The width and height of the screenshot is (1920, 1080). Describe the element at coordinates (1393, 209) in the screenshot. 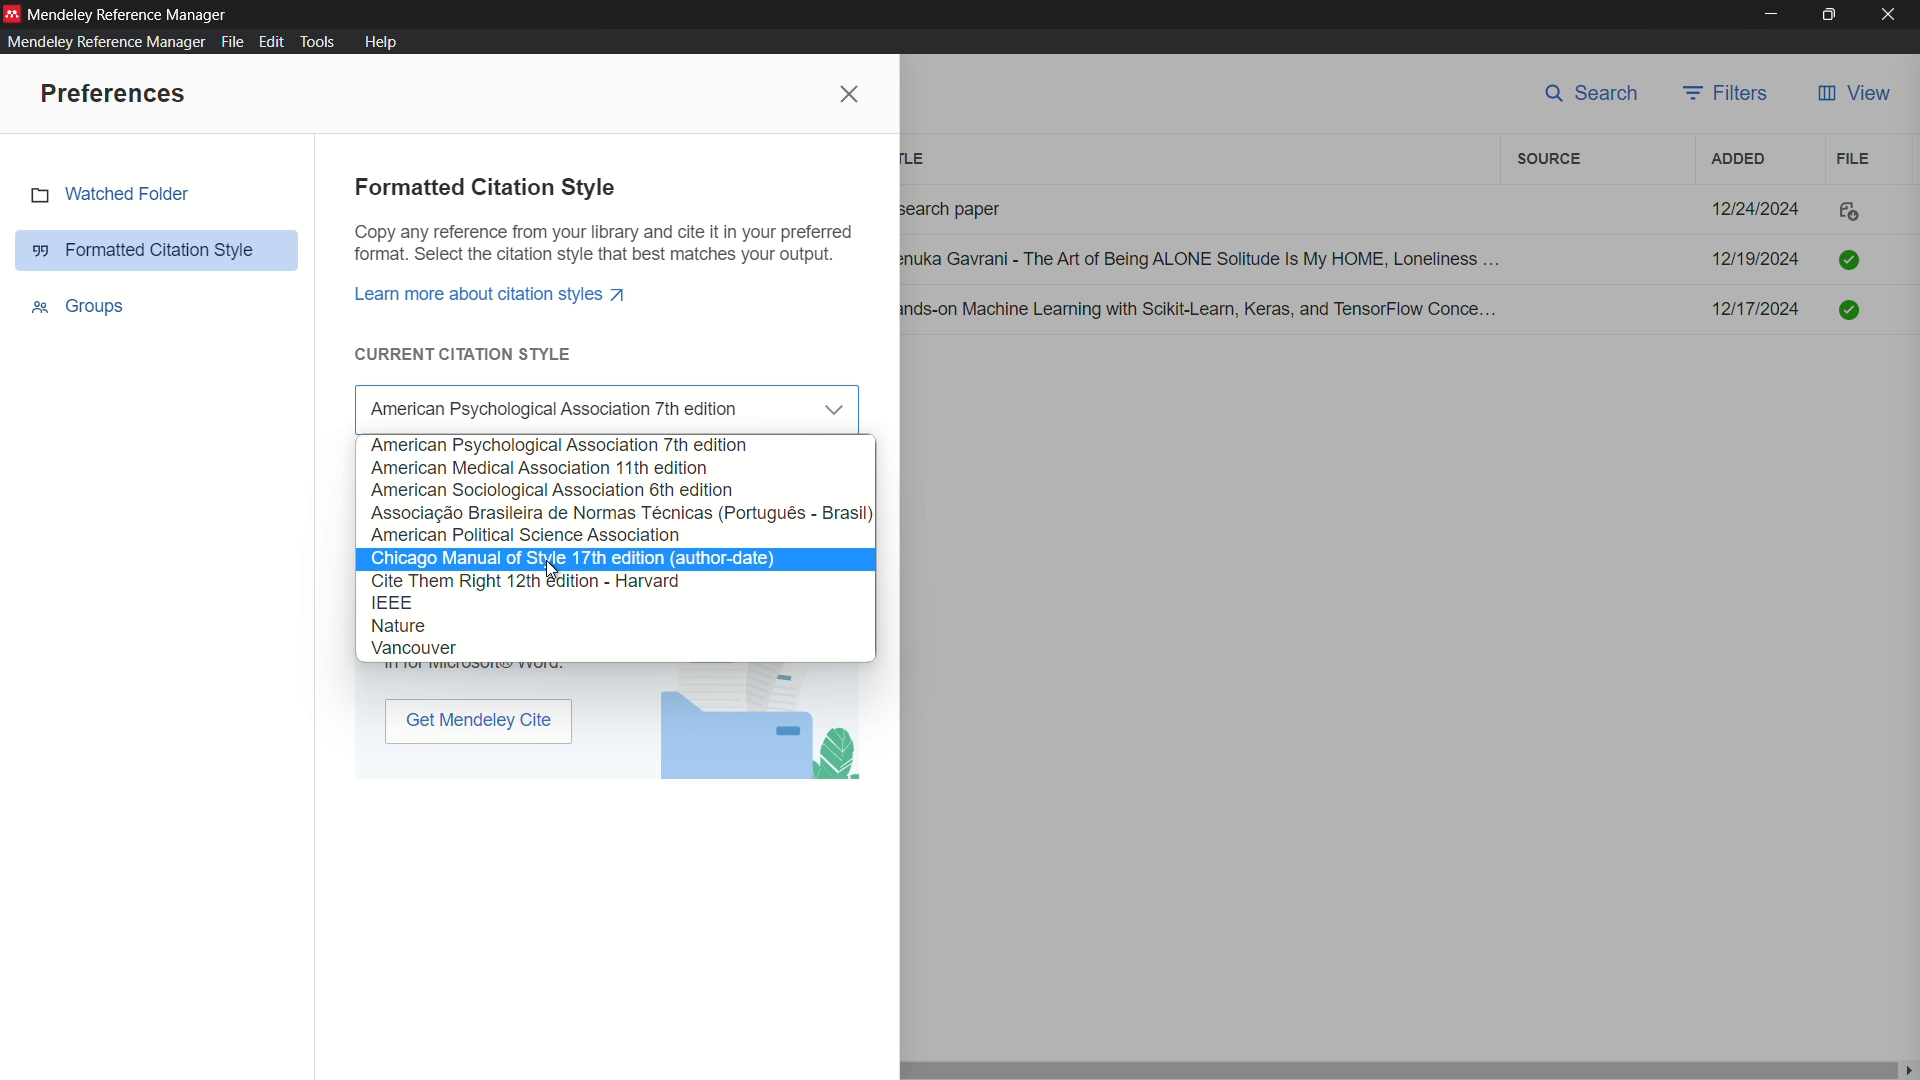

I see `details` at that location.